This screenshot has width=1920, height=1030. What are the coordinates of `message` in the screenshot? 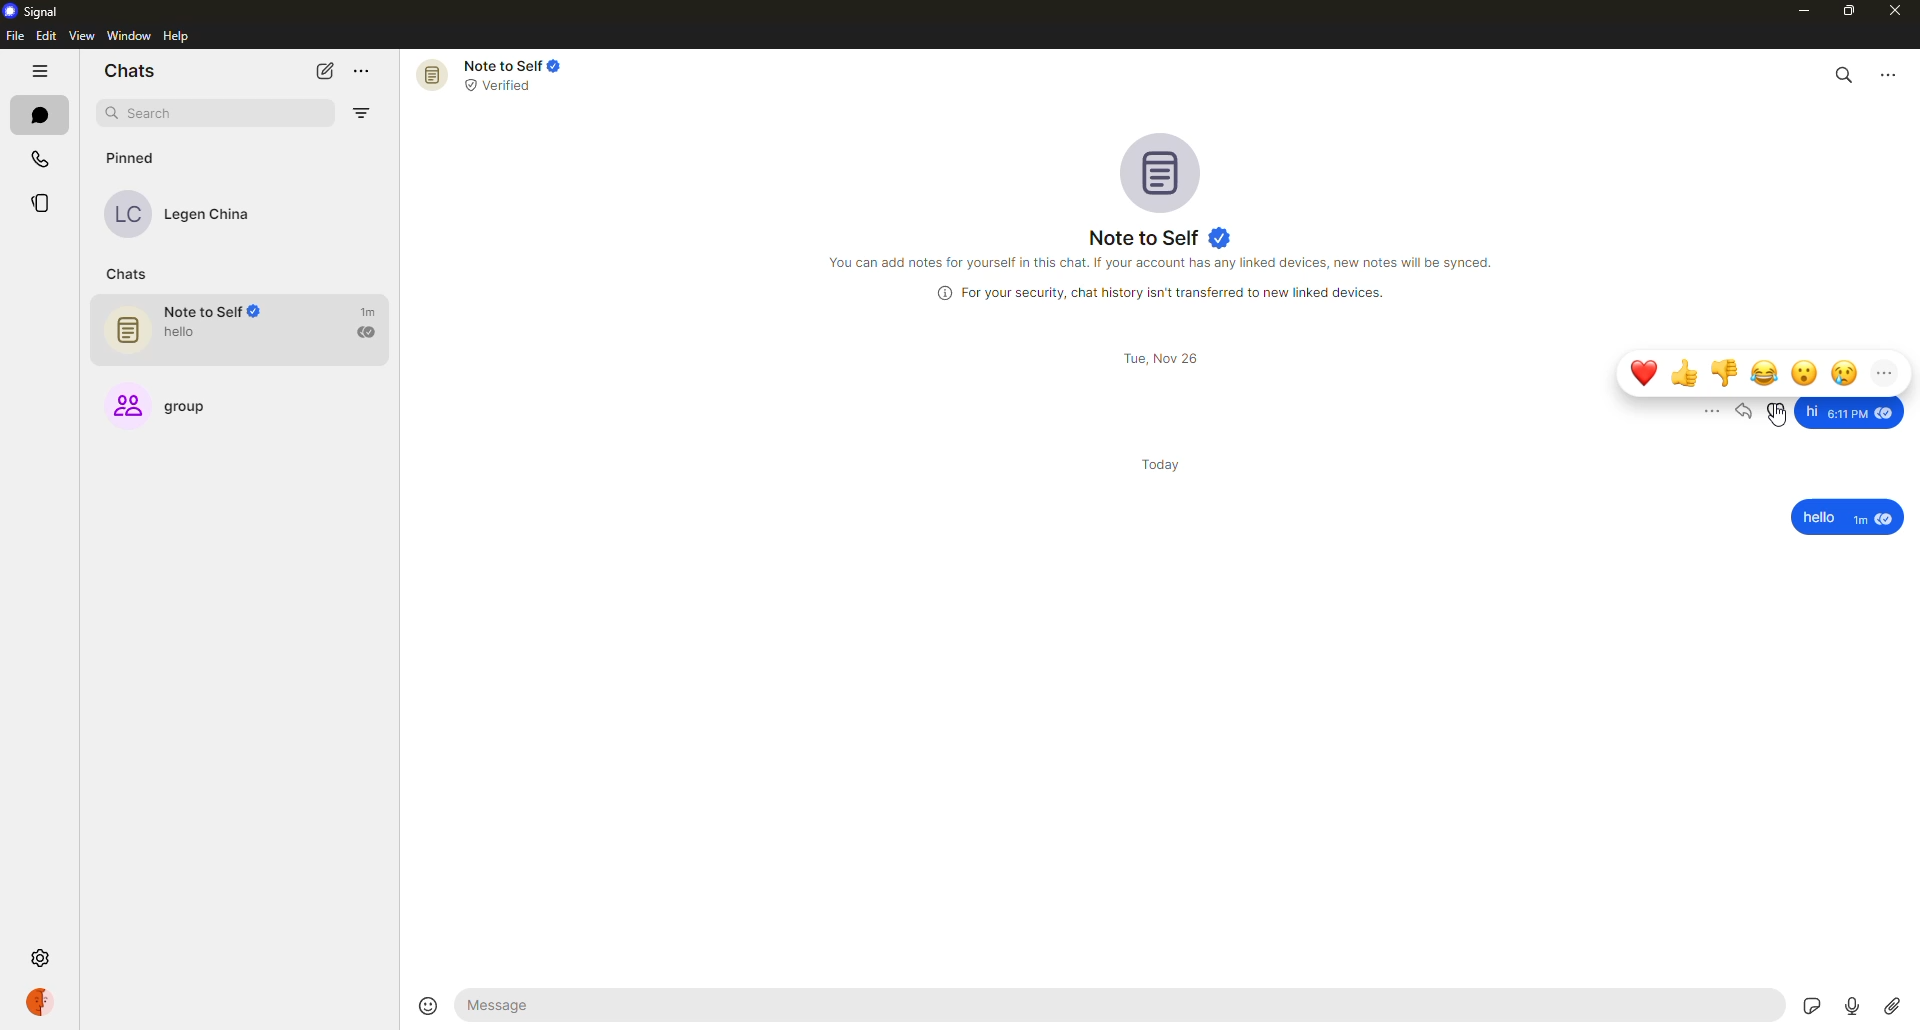 It's located at (1847, 518).